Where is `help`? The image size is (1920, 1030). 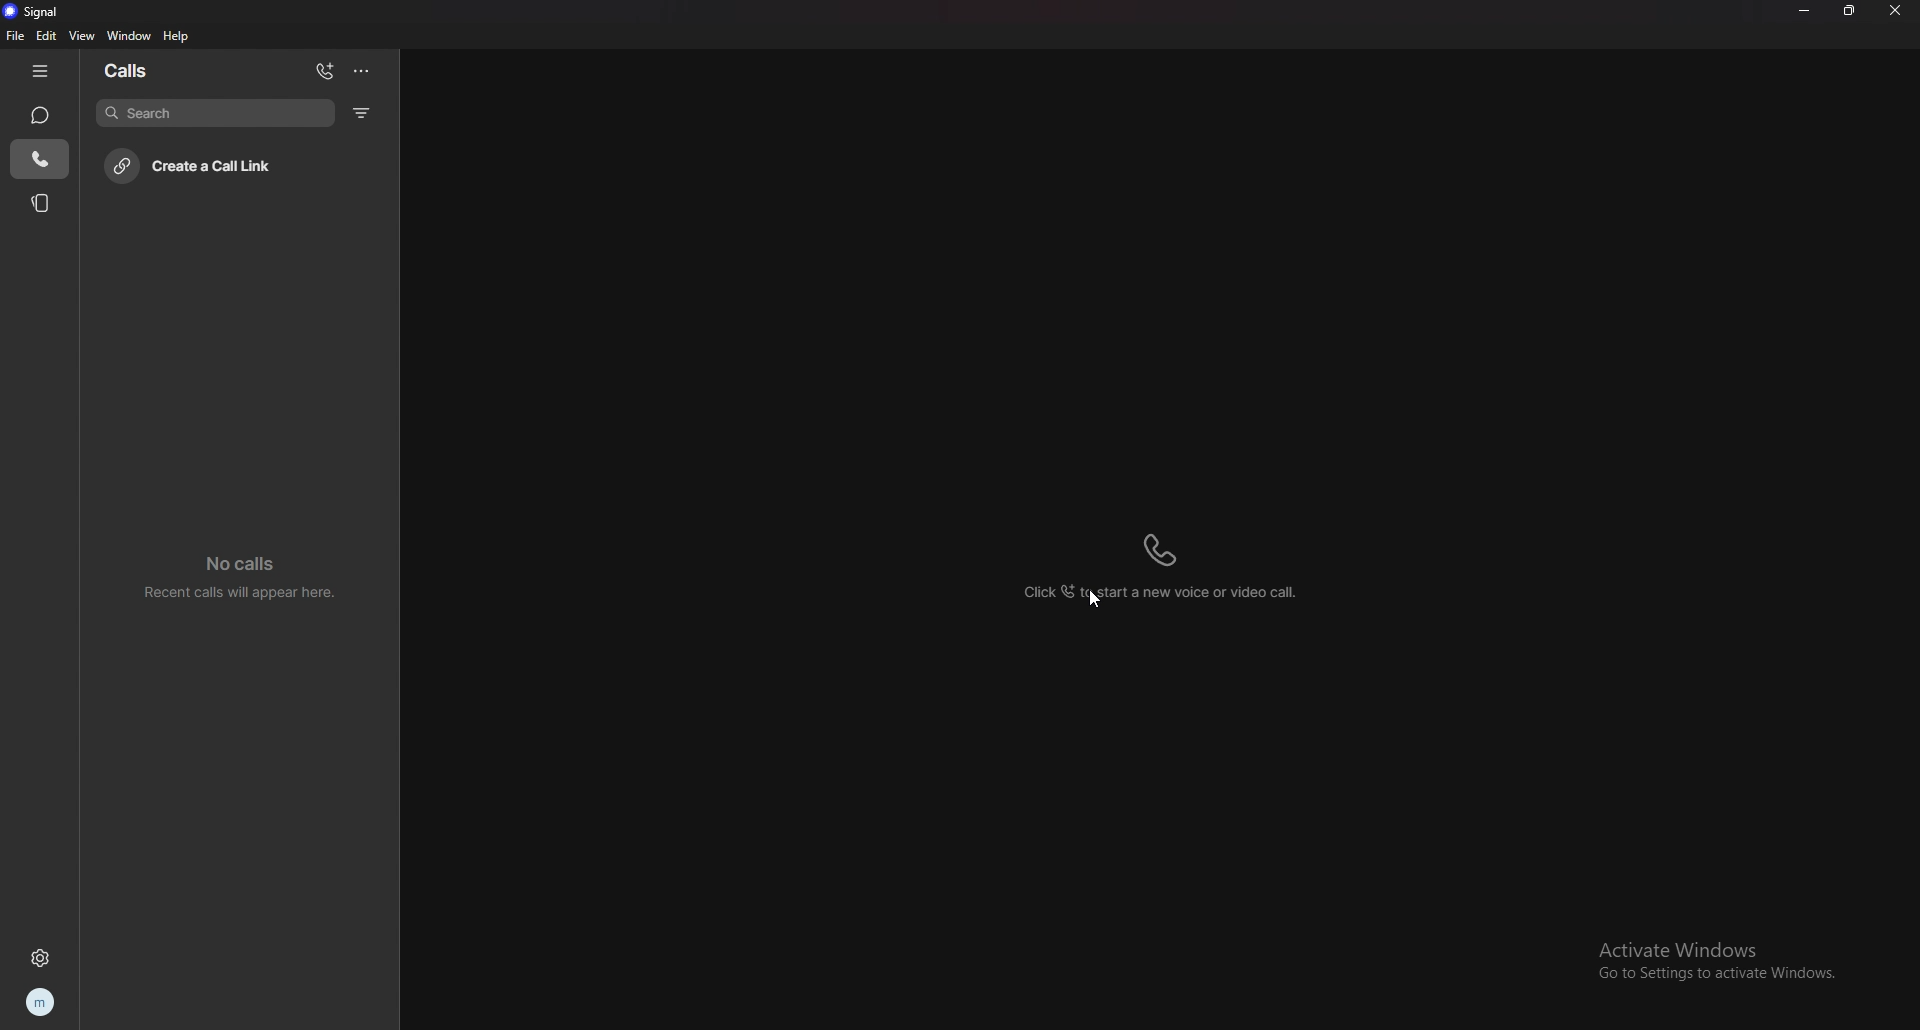
help is located at coordinates (178, 36).